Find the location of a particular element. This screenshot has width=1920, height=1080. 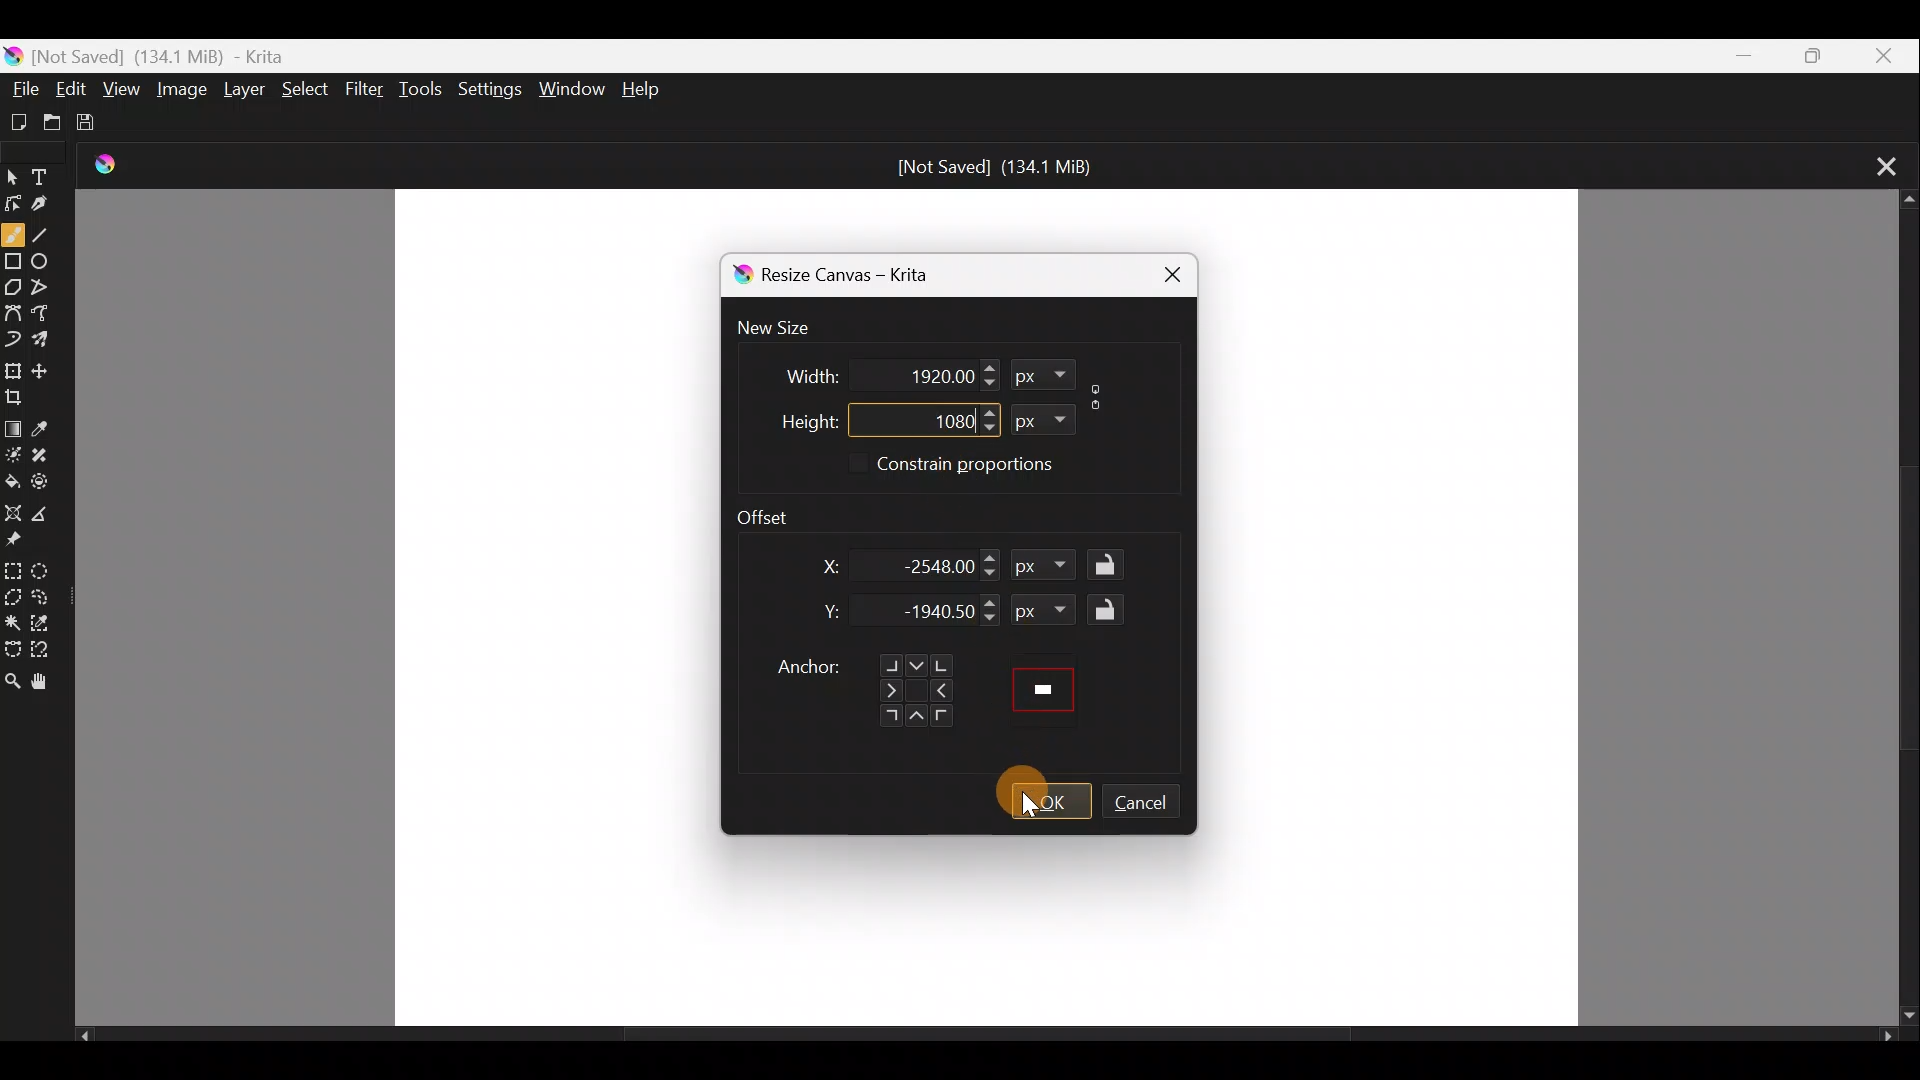

Polygon tool is located at coordinates (14, 289).